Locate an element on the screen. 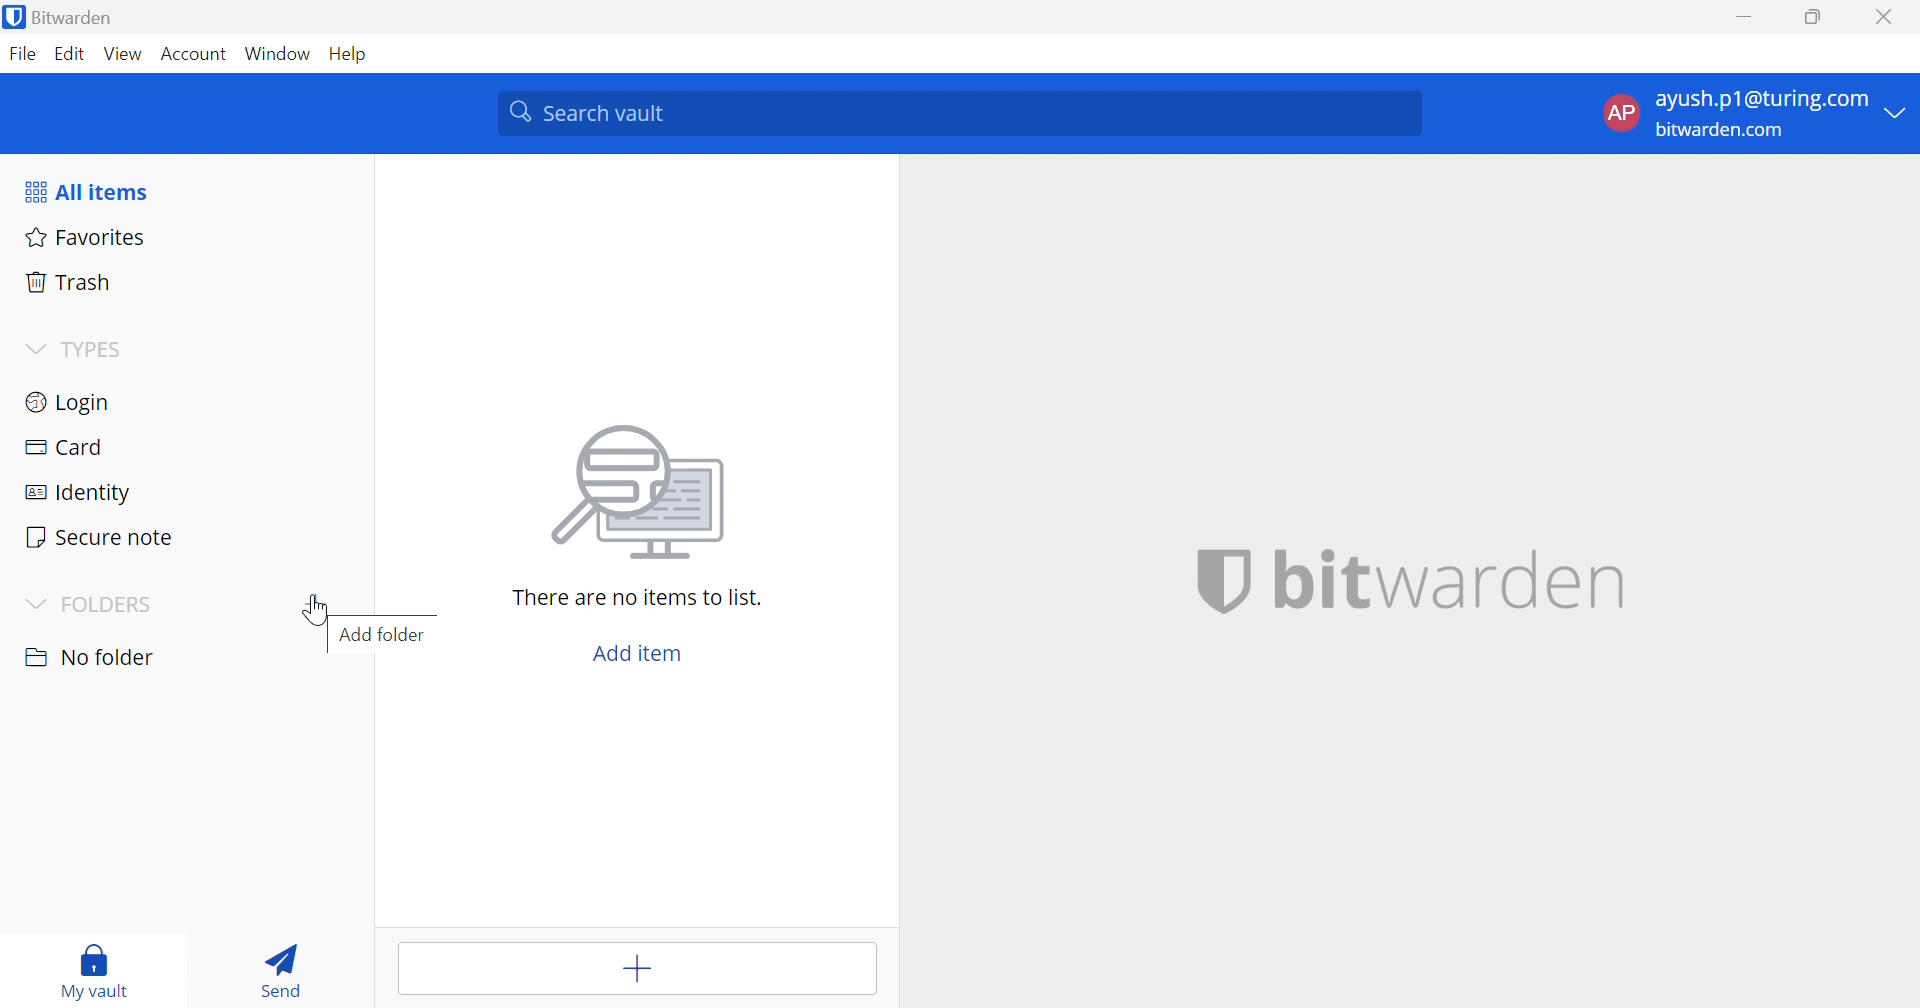 The height and width of the screenshot is (1008, 1920). No Folder is located at coordinates (88, 660).